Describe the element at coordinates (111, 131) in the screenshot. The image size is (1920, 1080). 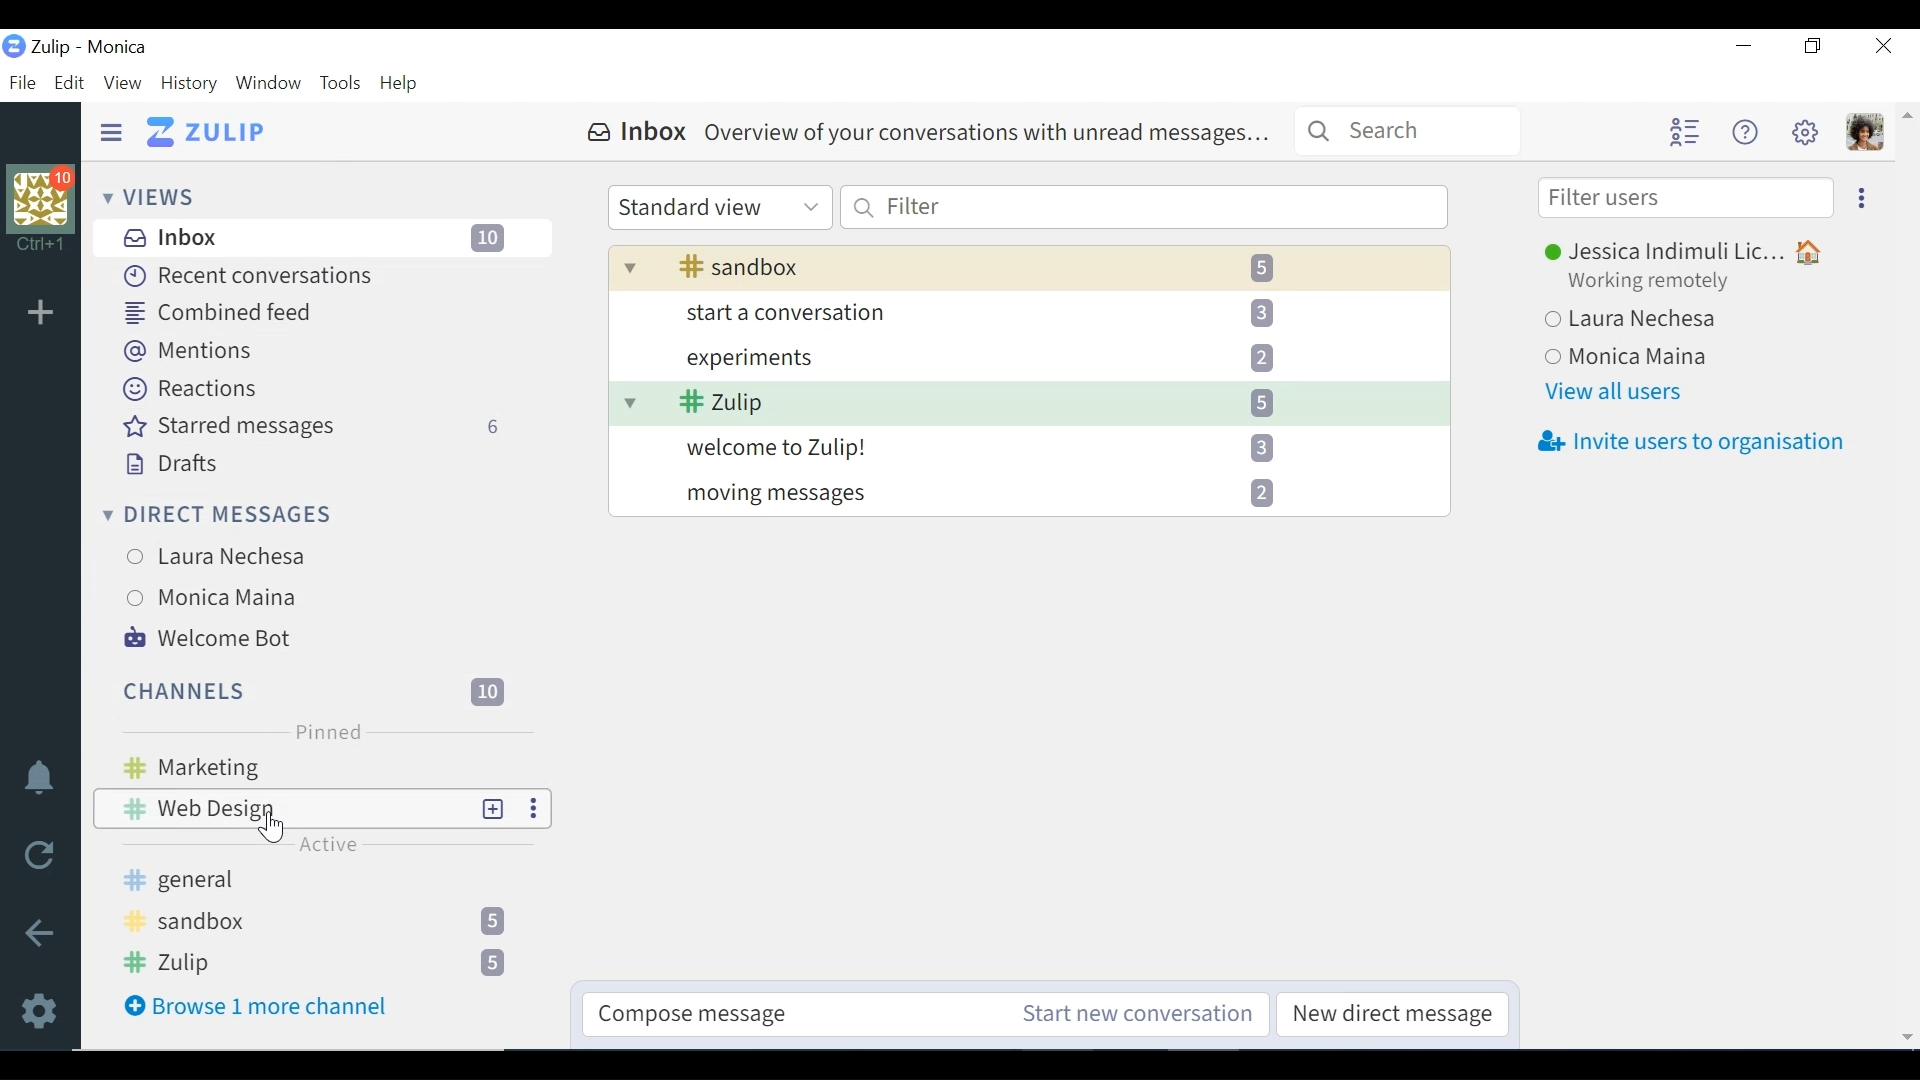
I see `Hide Sidebar` at that location.